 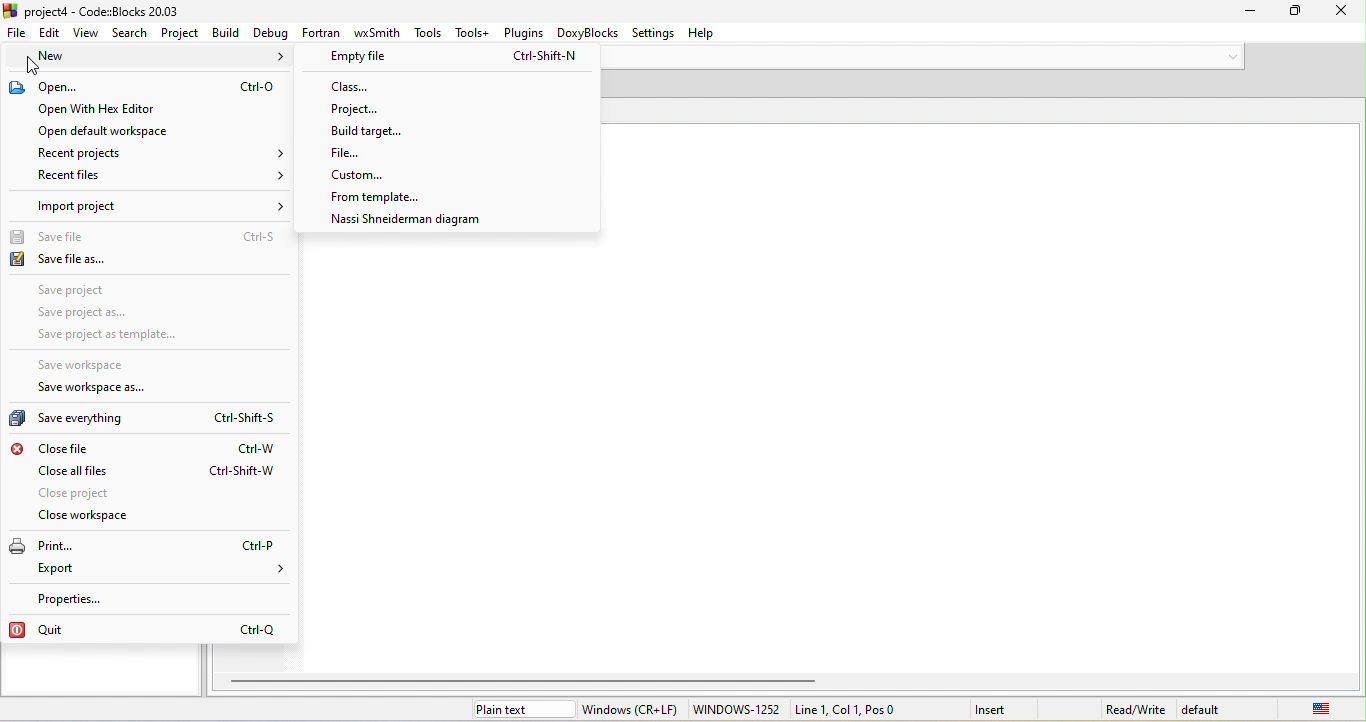 I want to click on help, so click(x=714, y=35).